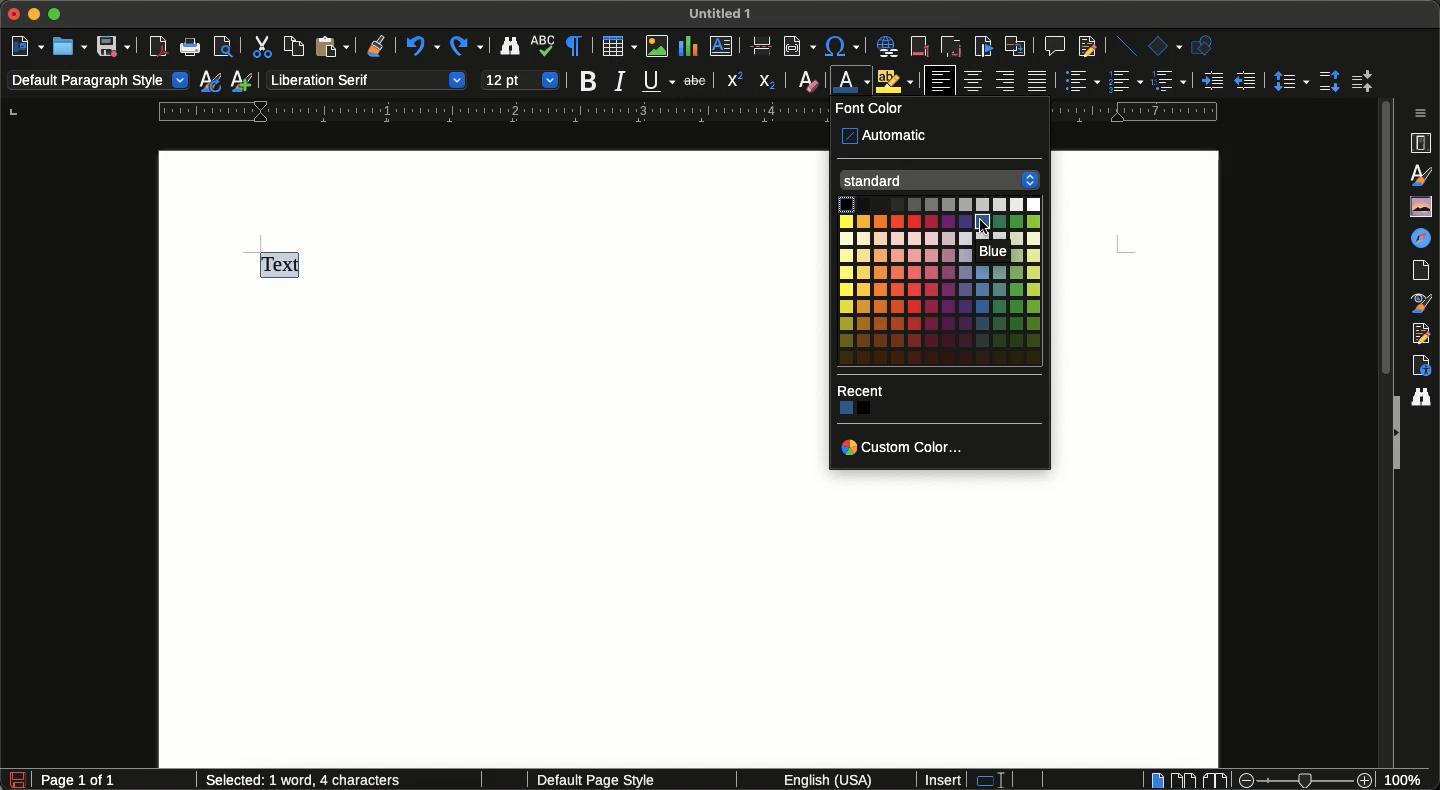 The image size is (1440, 790). I want to click on New style from selection, so click(244, 81).